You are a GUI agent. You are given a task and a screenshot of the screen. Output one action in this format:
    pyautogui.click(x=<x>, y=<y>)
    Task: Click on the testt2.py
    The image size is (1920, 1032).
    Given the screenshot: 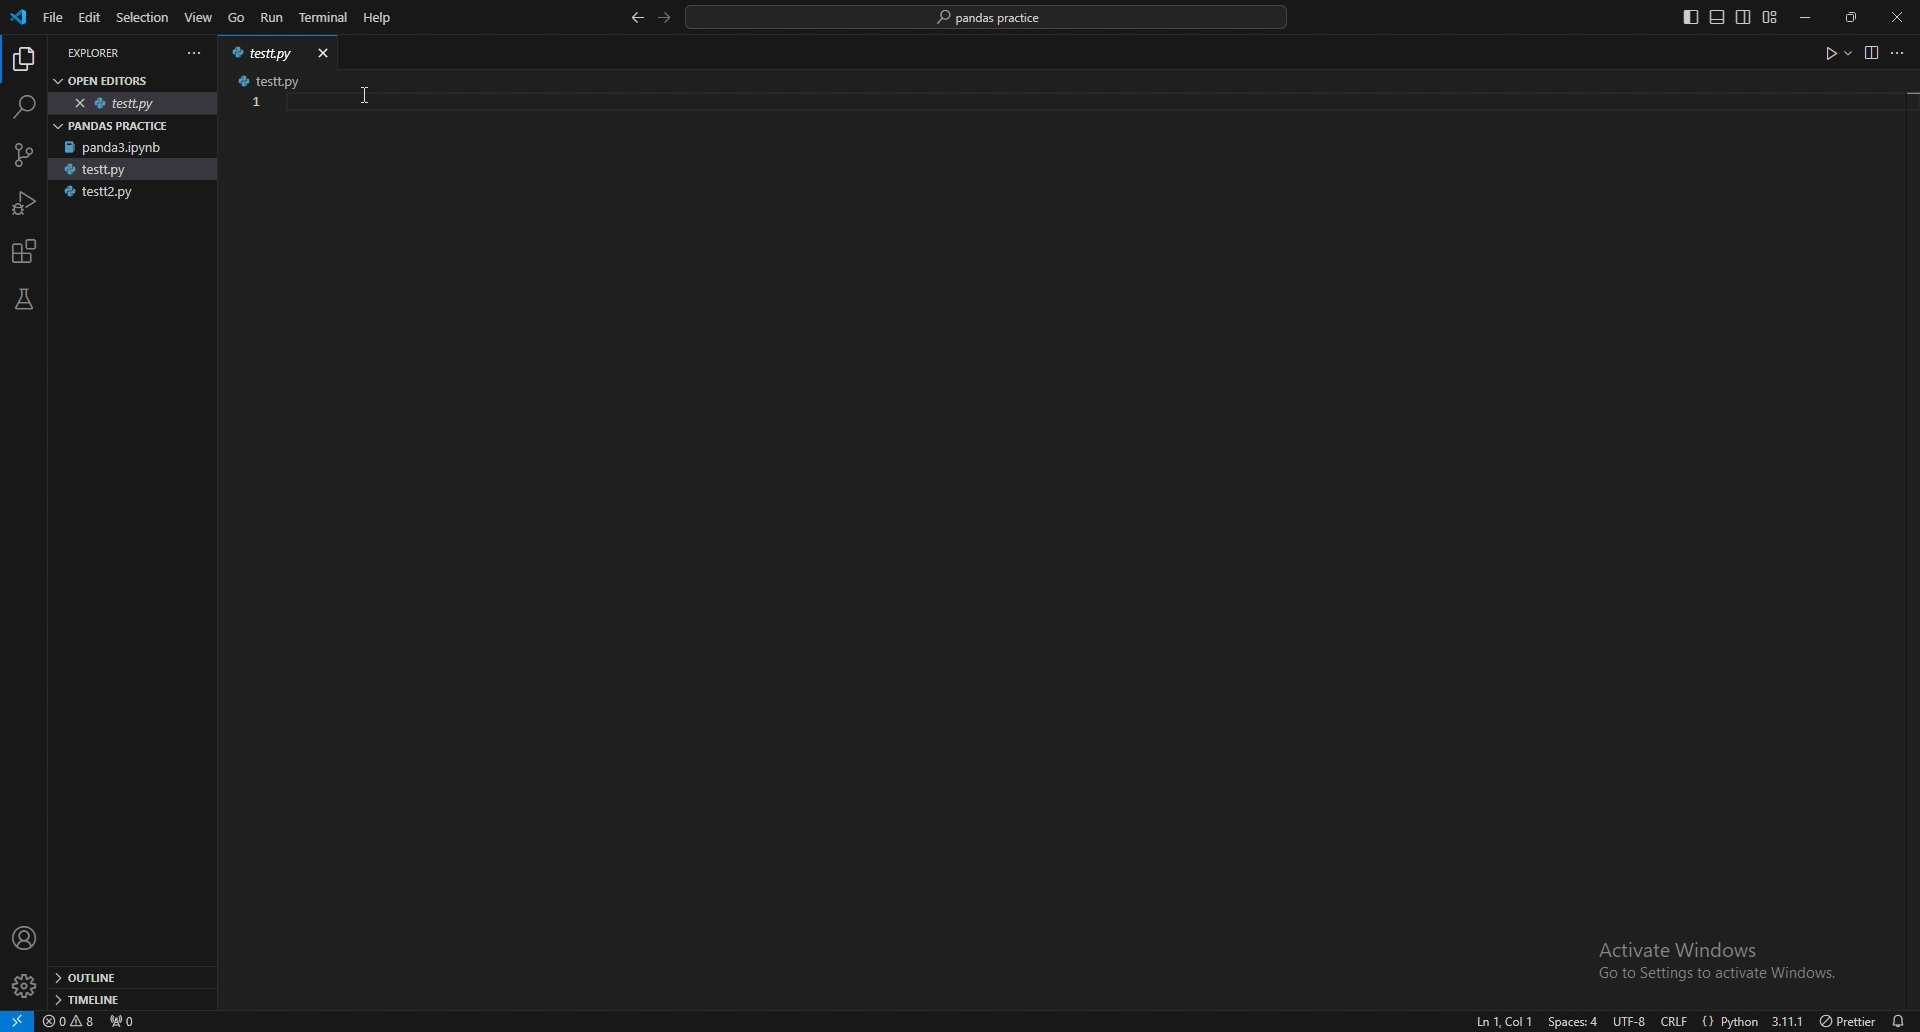 What is the action you would take?
    pyautogui.click(x=101, y=194)
    